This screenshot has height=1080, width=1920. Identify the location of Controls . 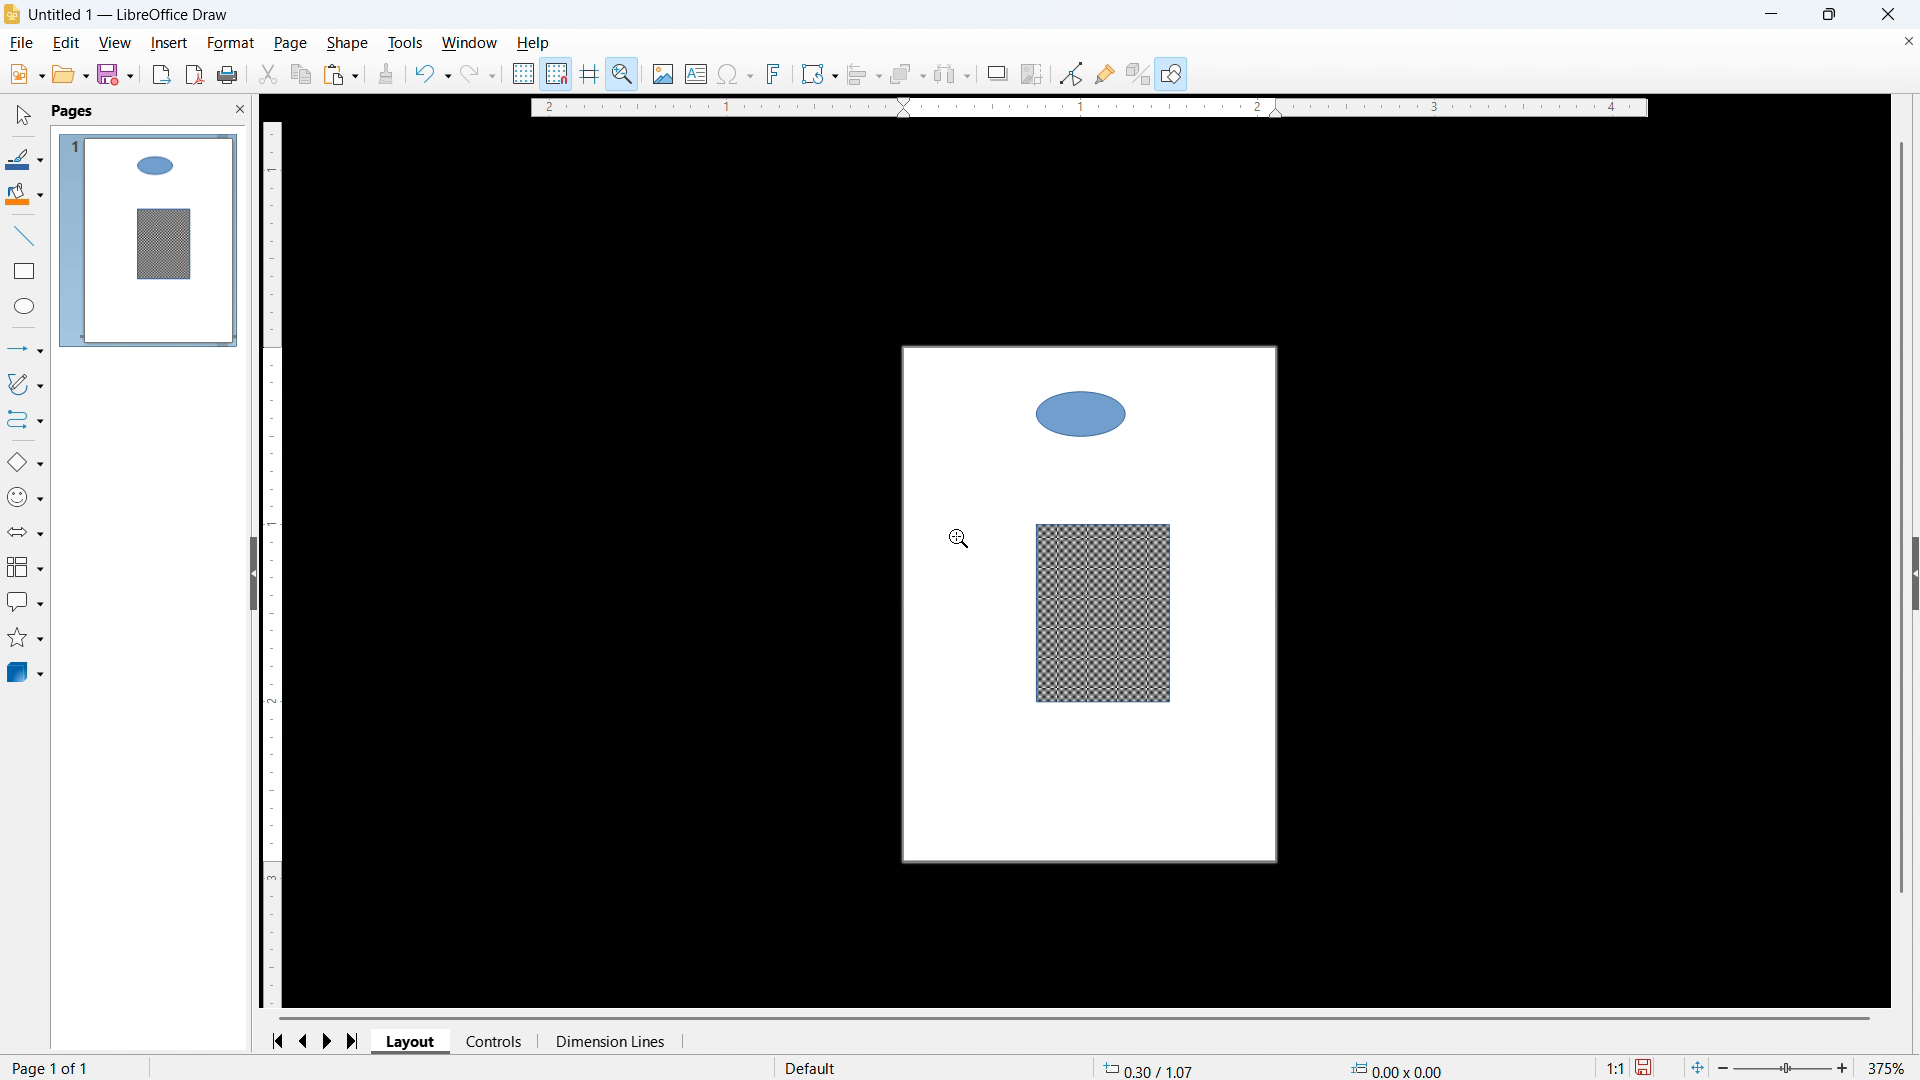
(496, 1042).